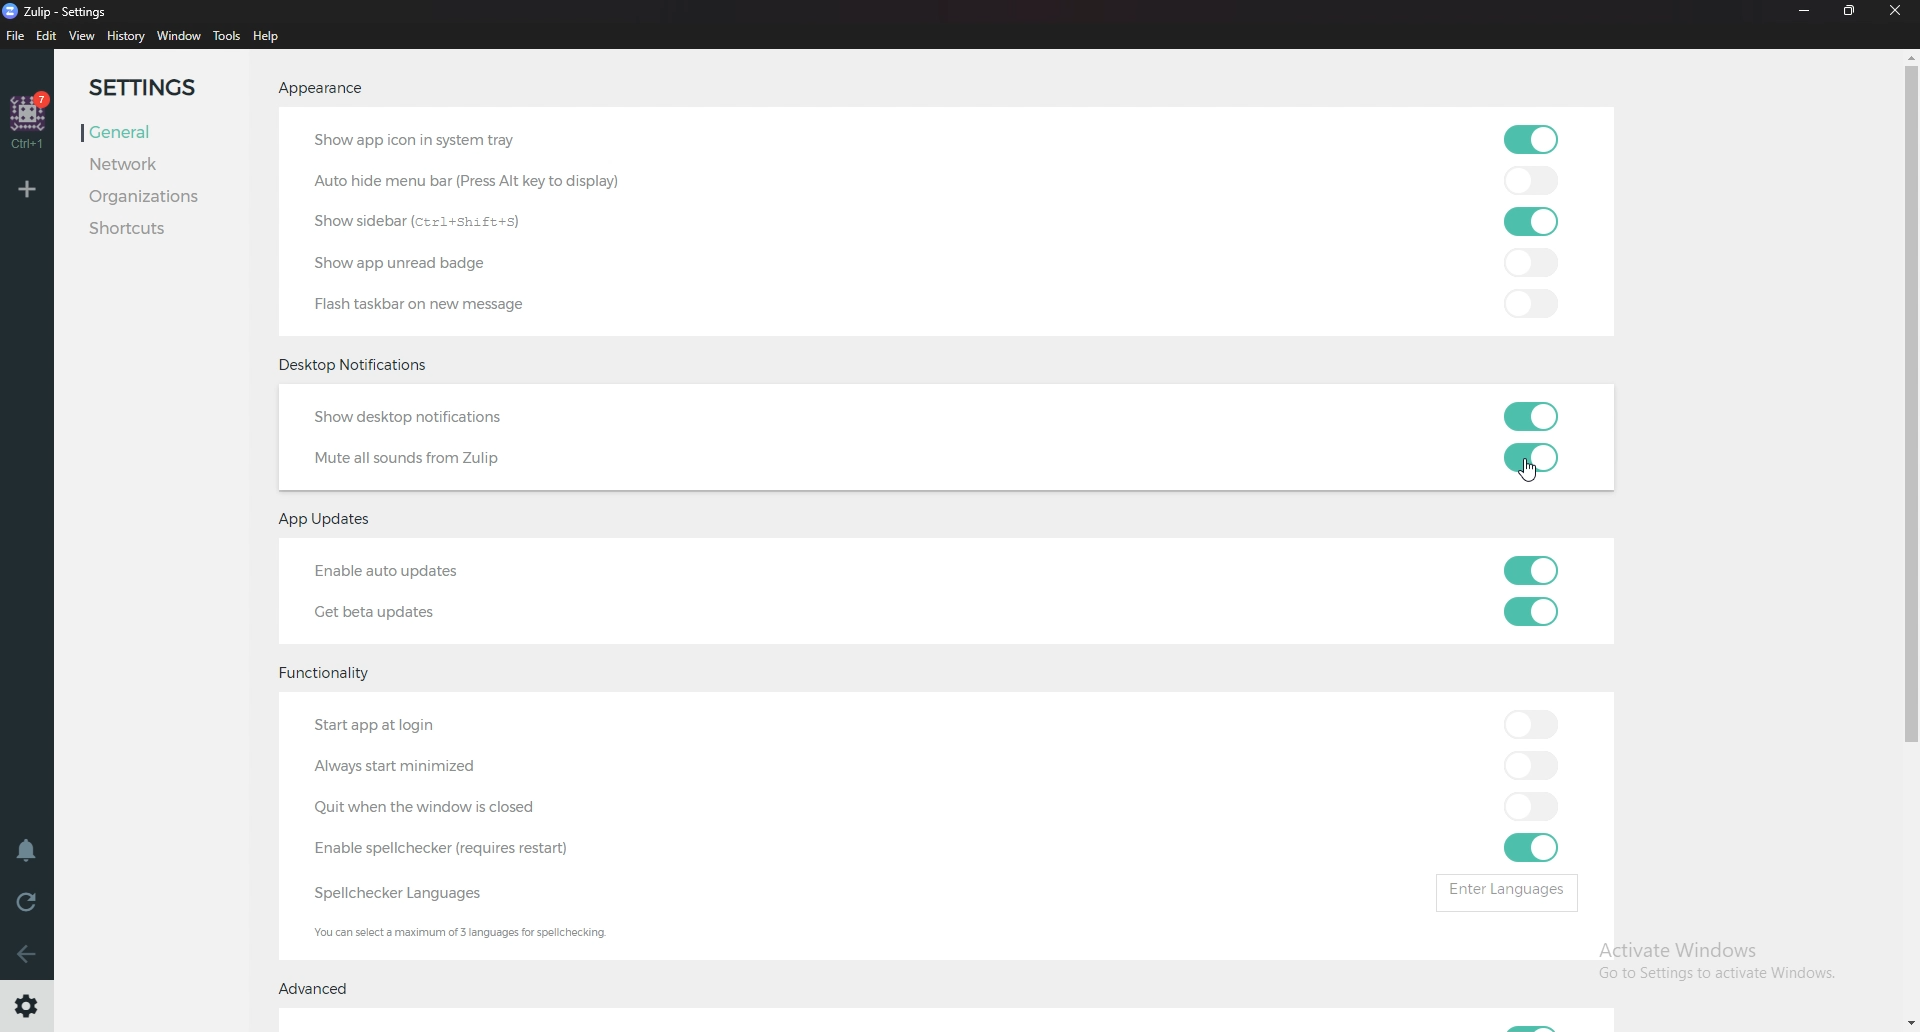 The width and height of the screenshot is (1920, 1032). What do you see at coordinates (165, 197) in the screenshot?
I see `Organizations` at bounding box center [165, 197].